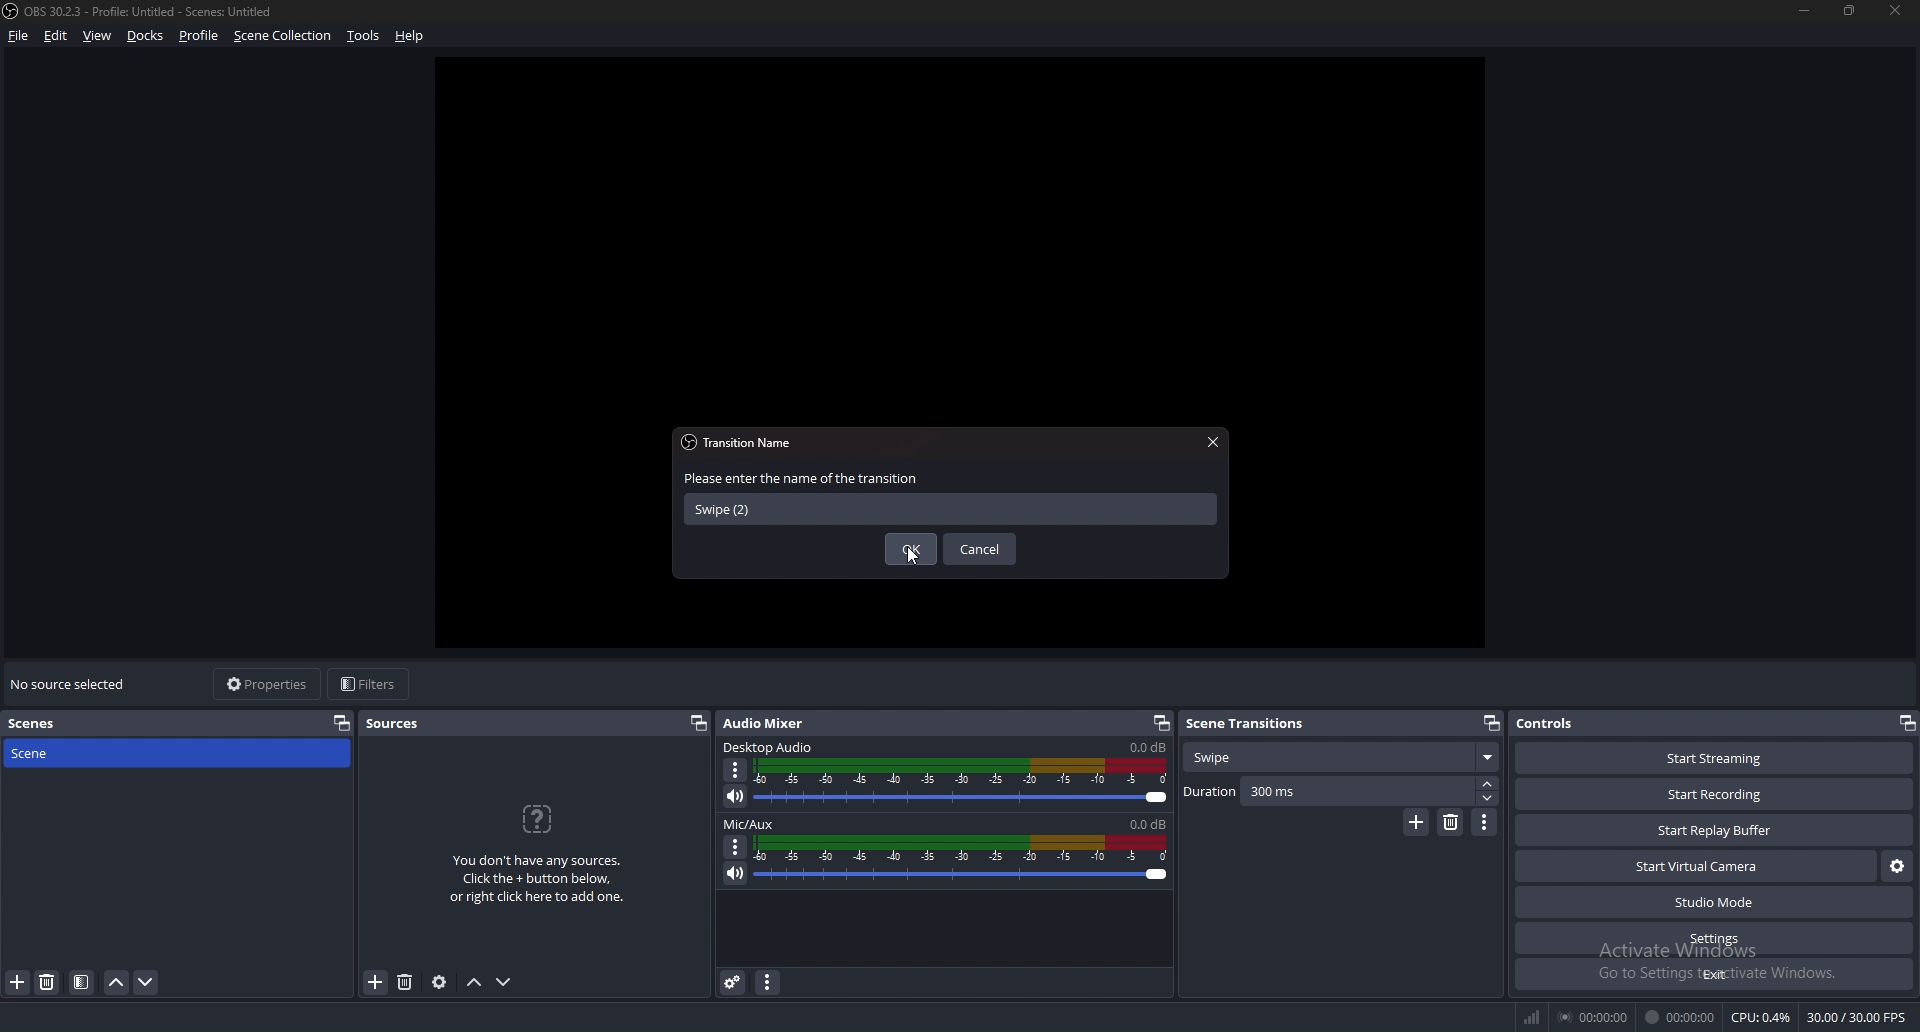 Image resolution: width=1920 pixels, height=1032 pixels. What do you see at coordinates (369, 684) in the screenshot?
I see `filters` at bounding box center [369, 684].